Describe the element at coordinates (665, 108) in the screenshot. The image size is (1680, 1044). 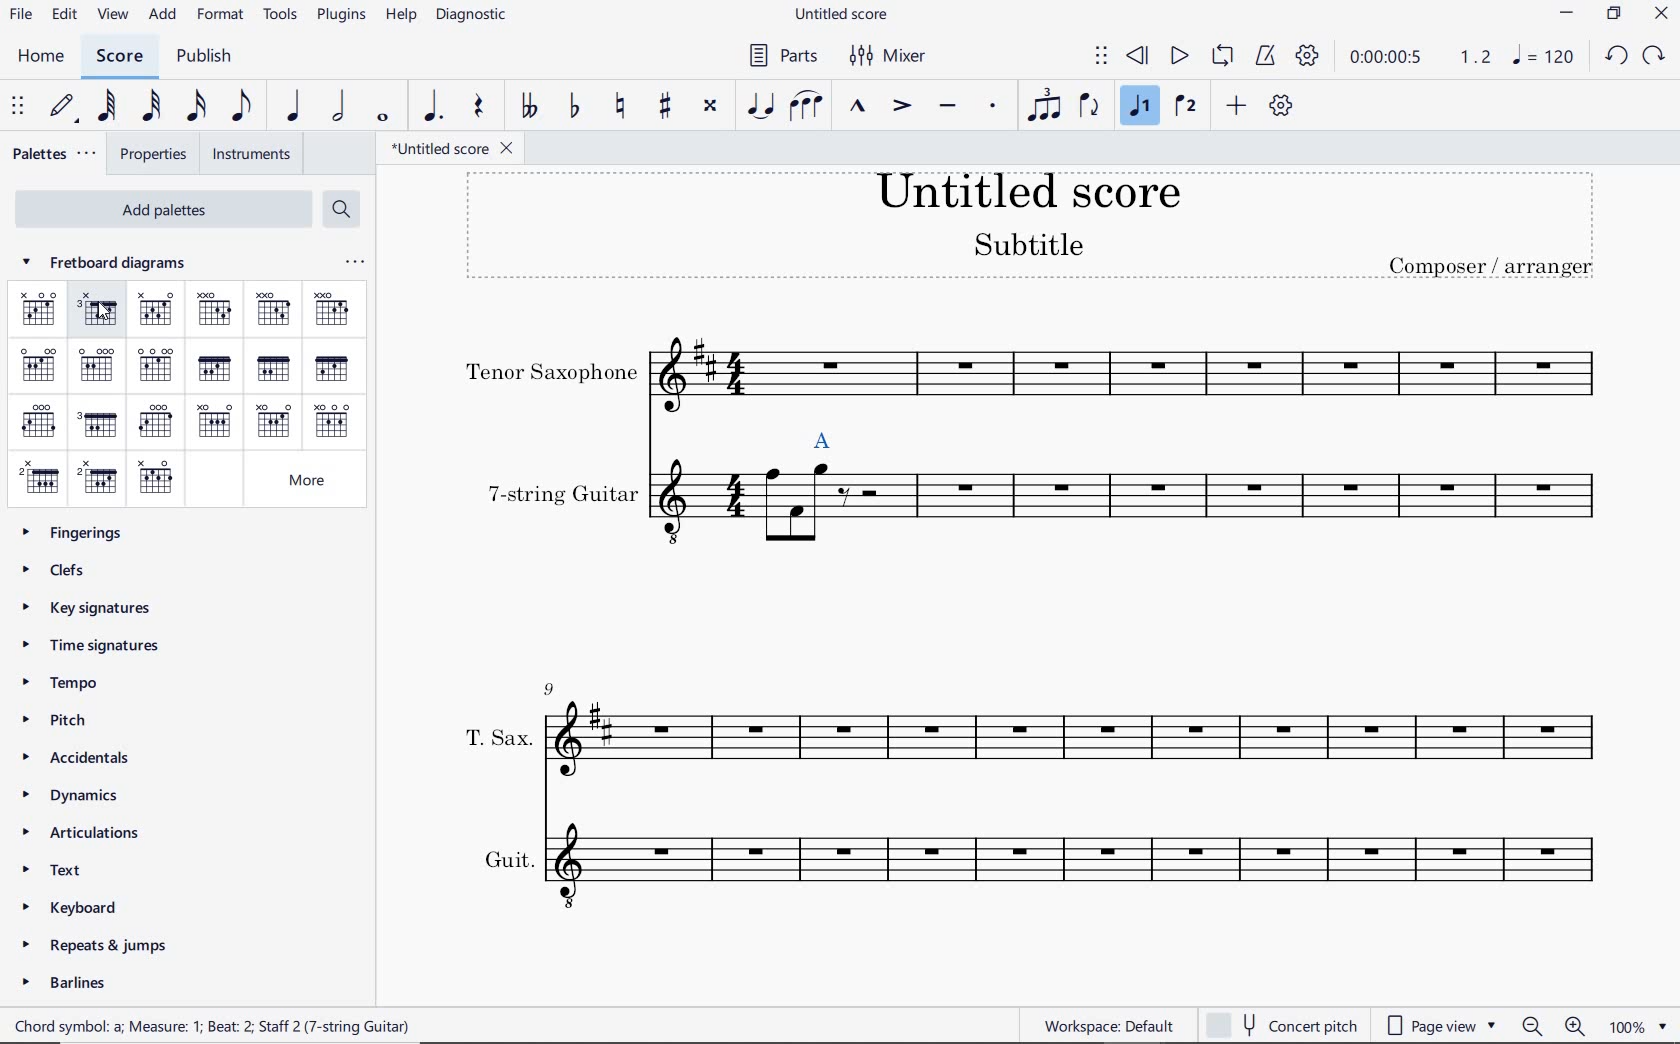
I see `TOGGLE SHARP` at that location.